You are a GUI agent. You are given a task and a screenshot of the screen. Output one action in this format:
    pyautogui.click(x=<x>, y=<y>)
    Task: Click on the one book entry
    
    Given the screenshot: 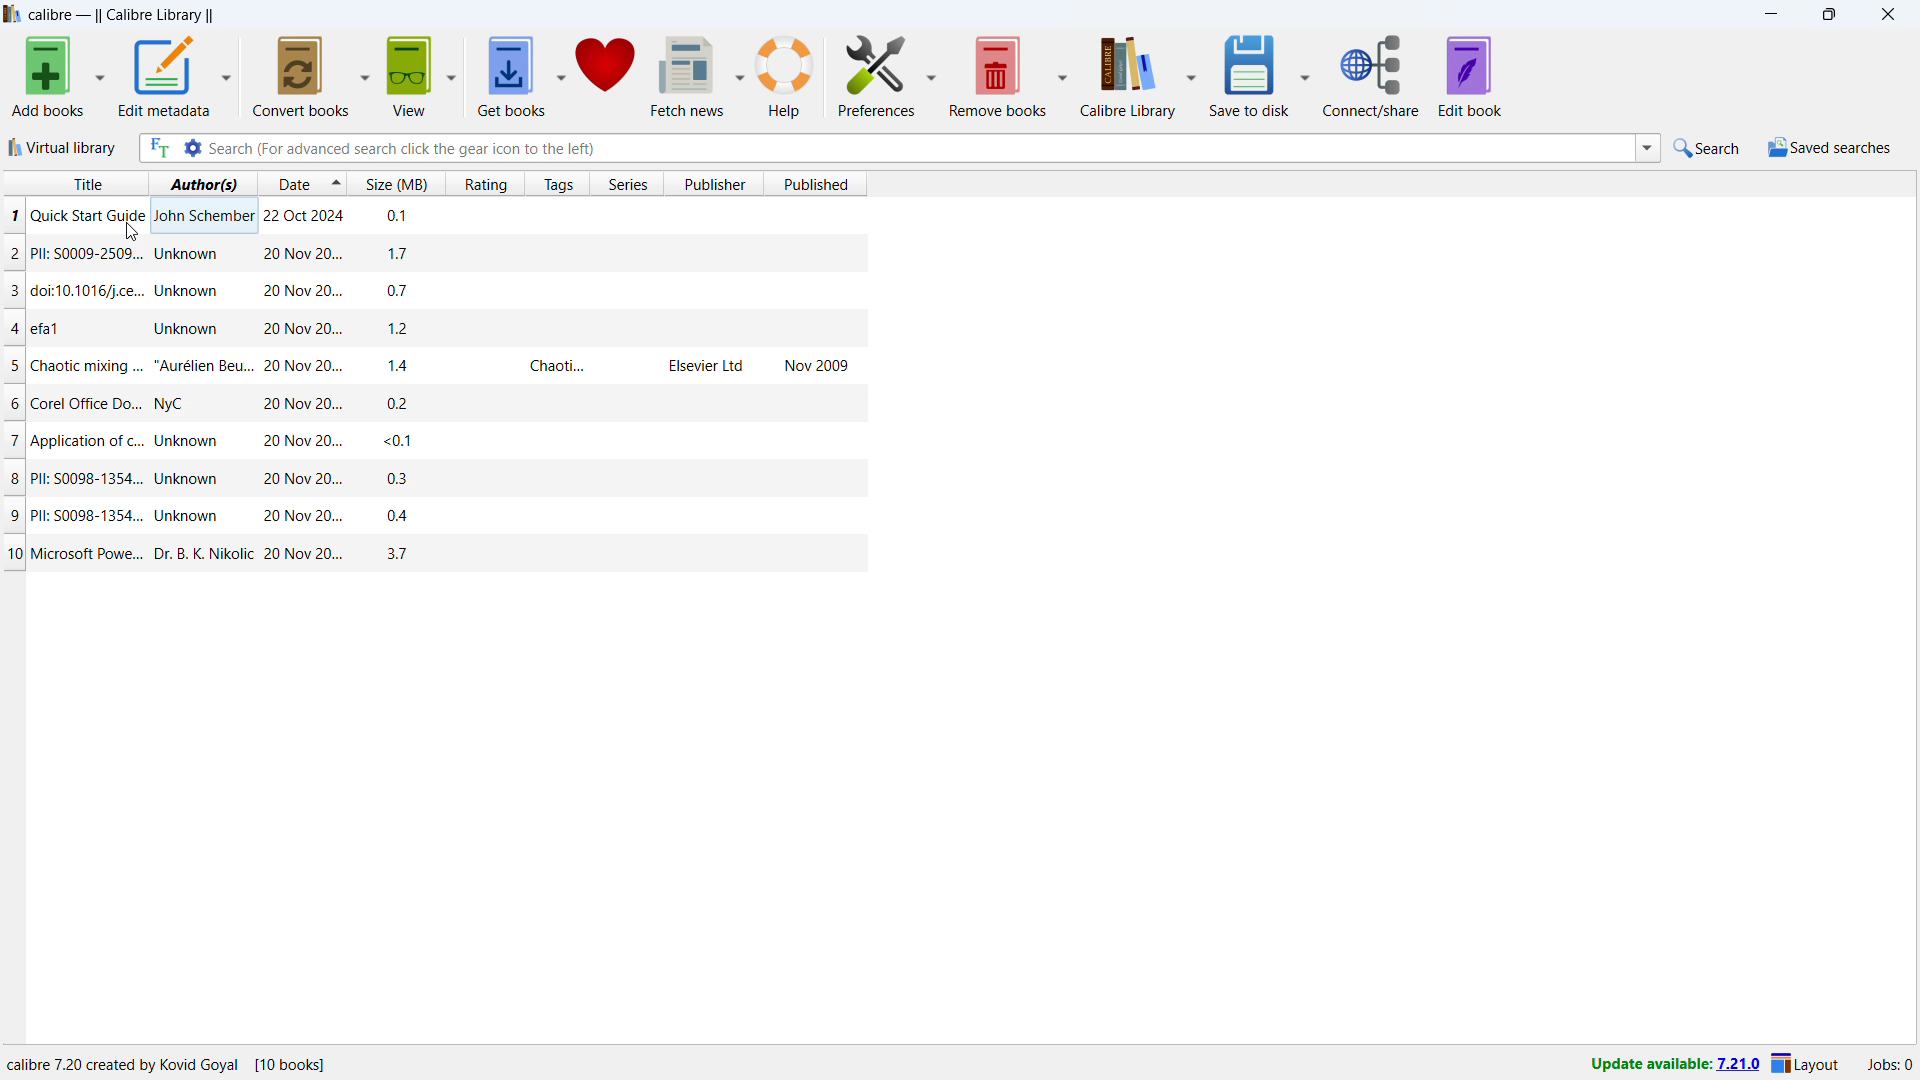 What is the action you would take?
    pyautogui.click(x=435, y=553)
    